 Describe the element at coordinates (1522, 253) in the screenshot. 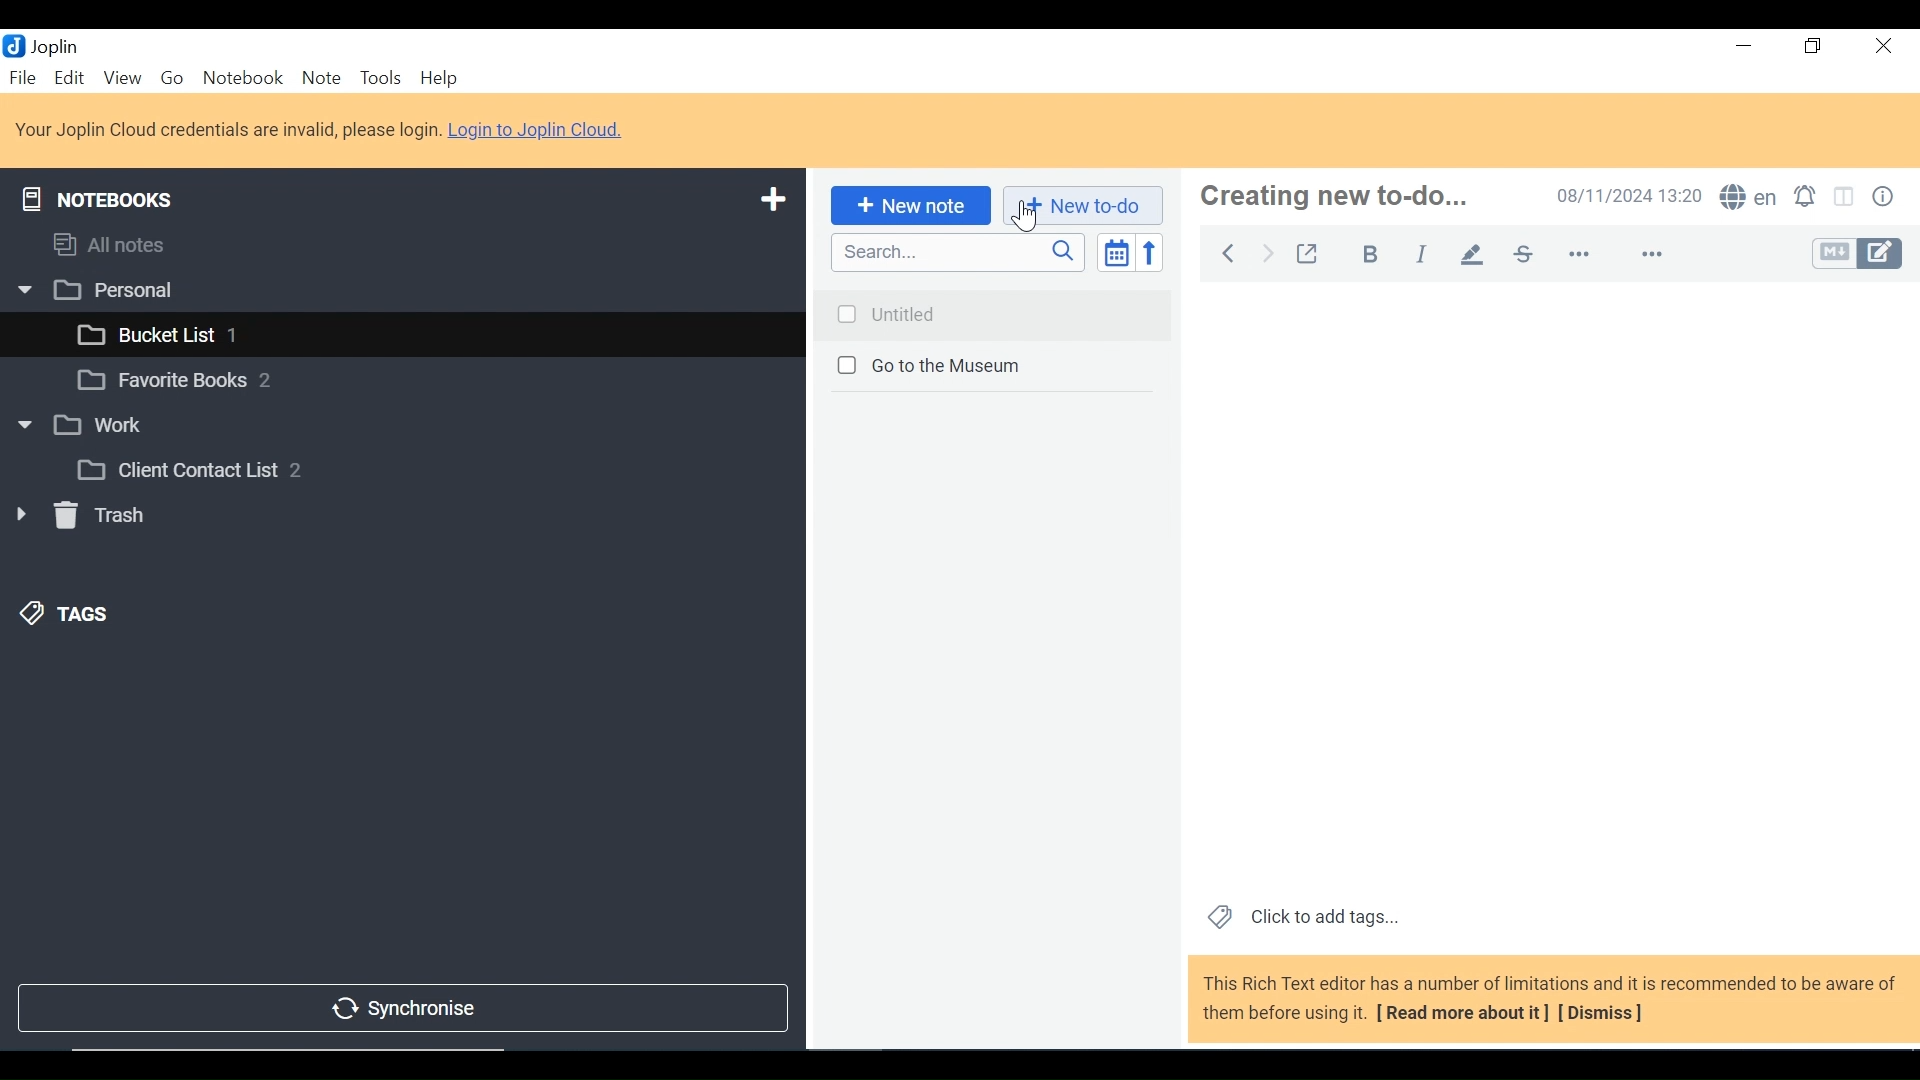

I see `Strikethrough` at that location.